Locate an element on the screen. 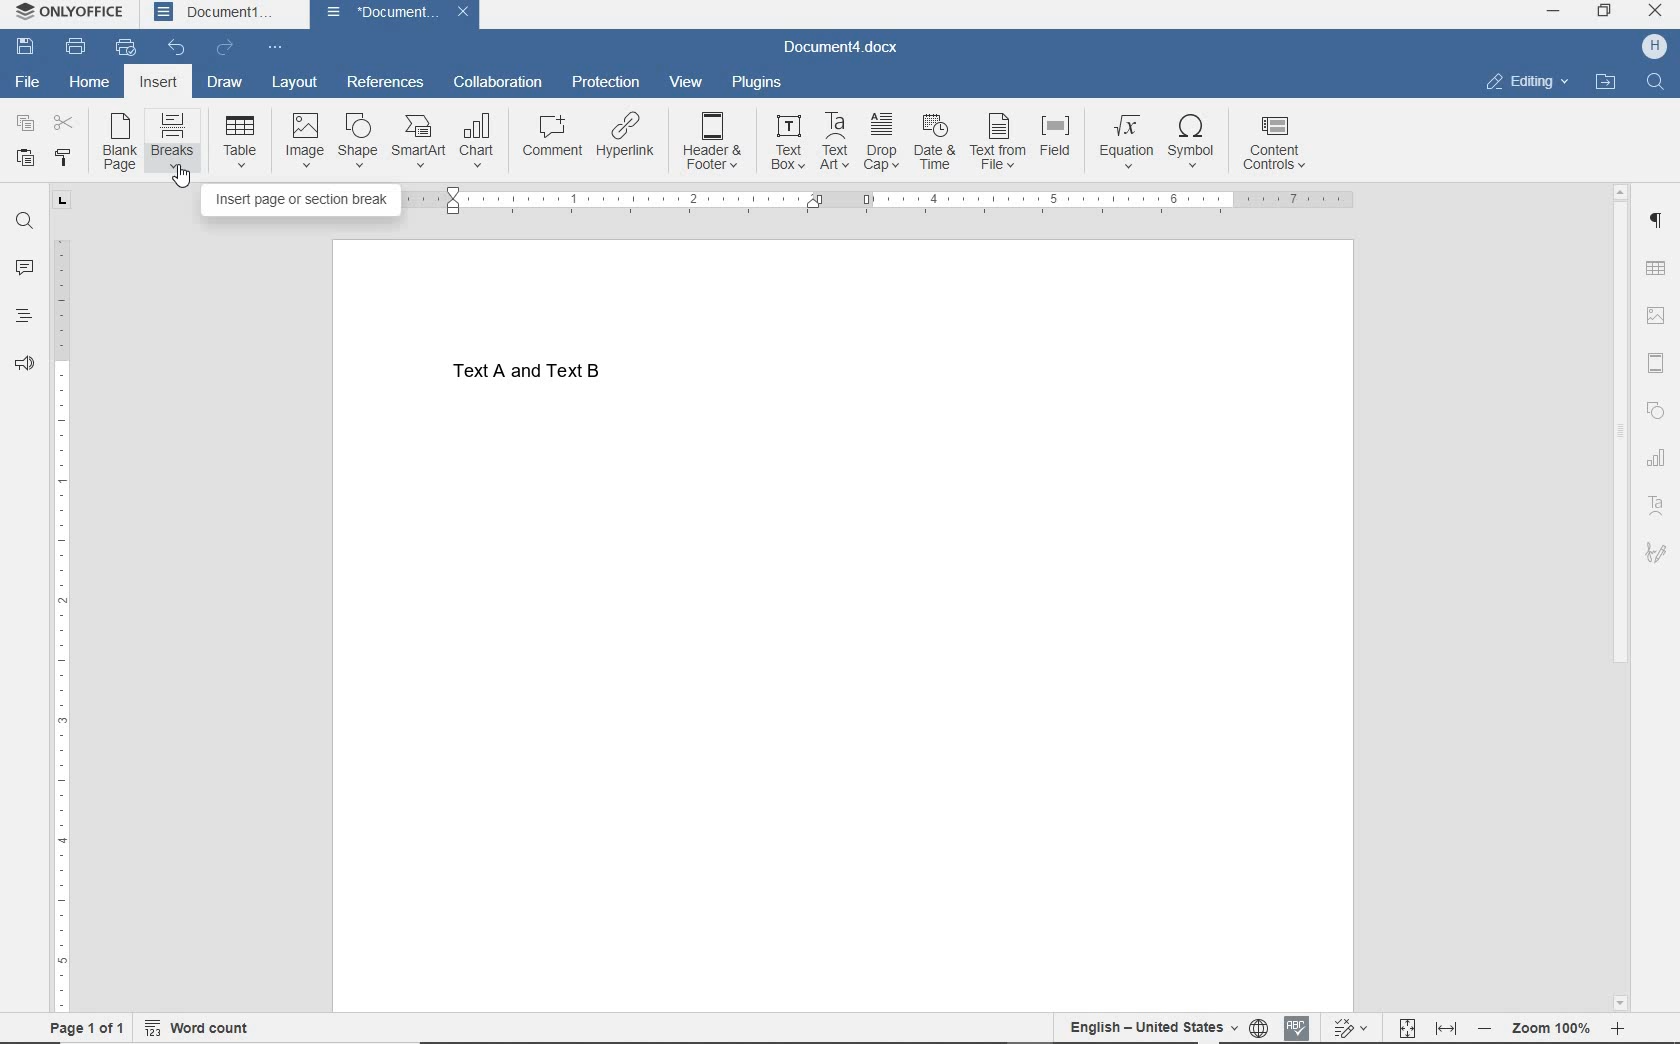  HOME is located at coordinates (89, 82).